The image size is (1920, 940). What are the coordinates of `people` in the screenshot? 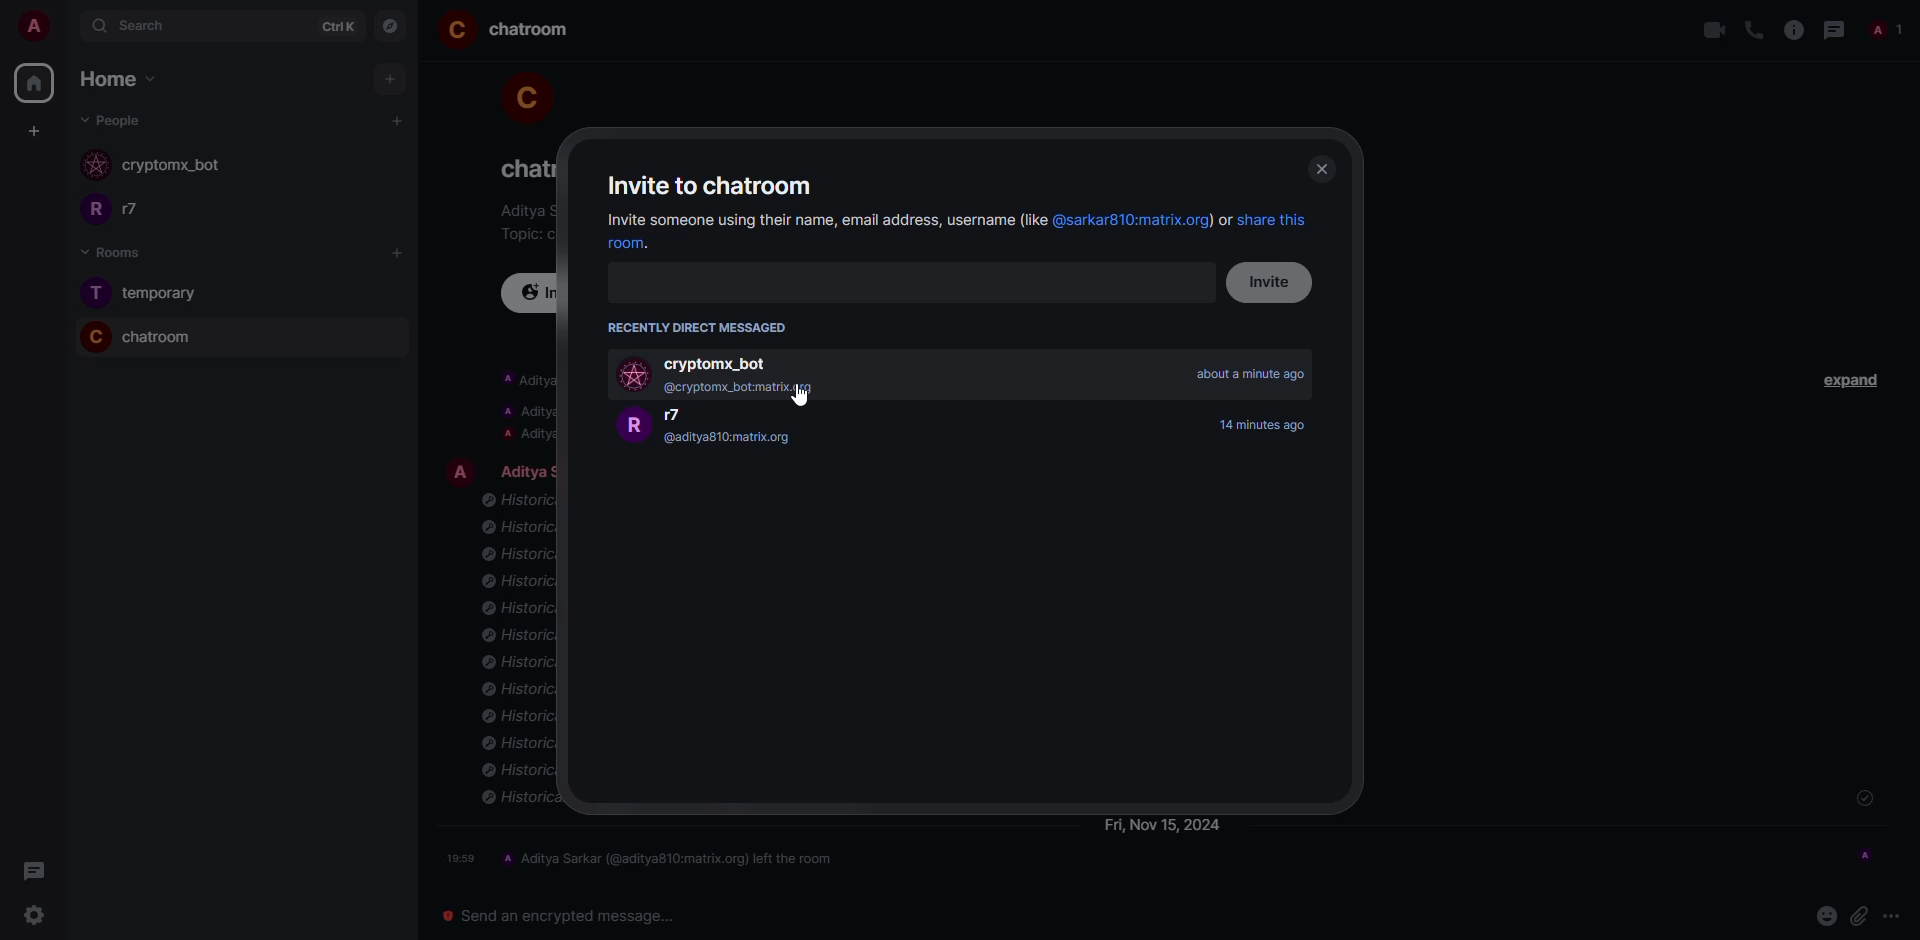 It's located at (144, 210).